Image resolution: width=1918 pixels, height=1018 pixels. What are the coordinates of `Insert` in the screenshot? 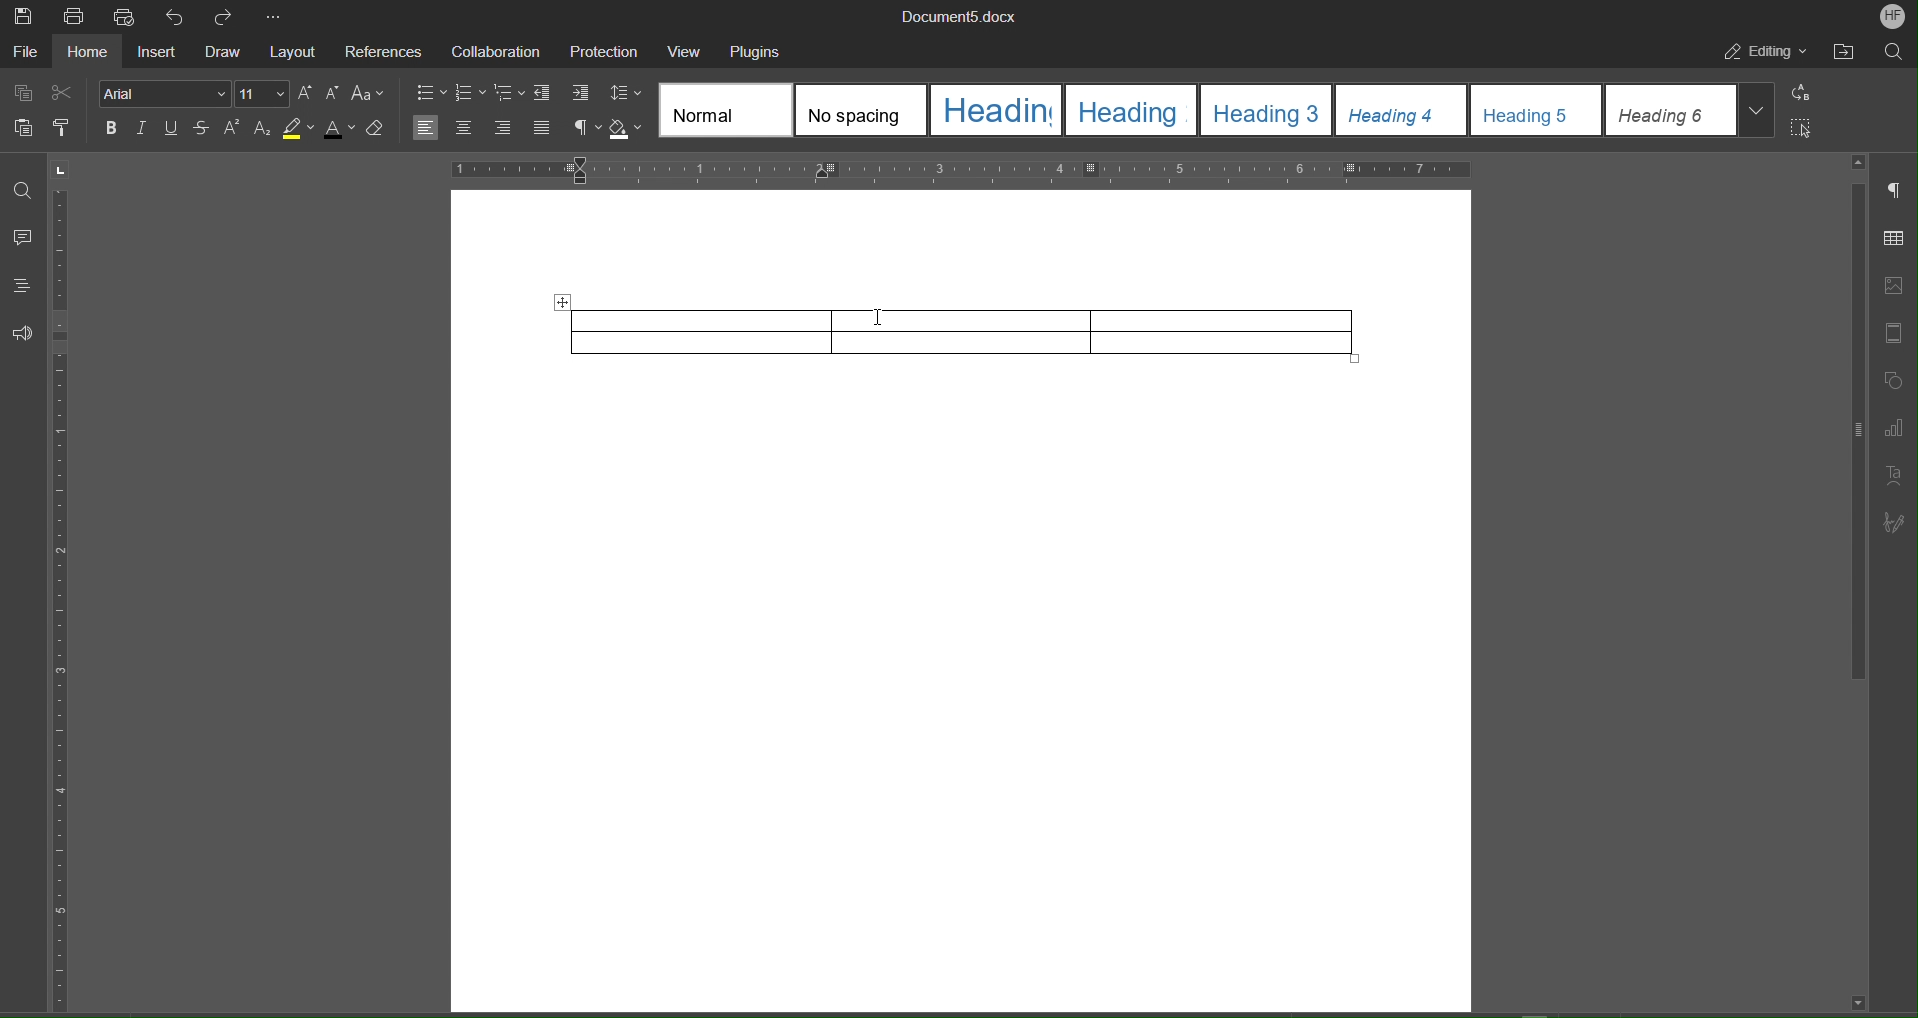 It's located at (161, 54).